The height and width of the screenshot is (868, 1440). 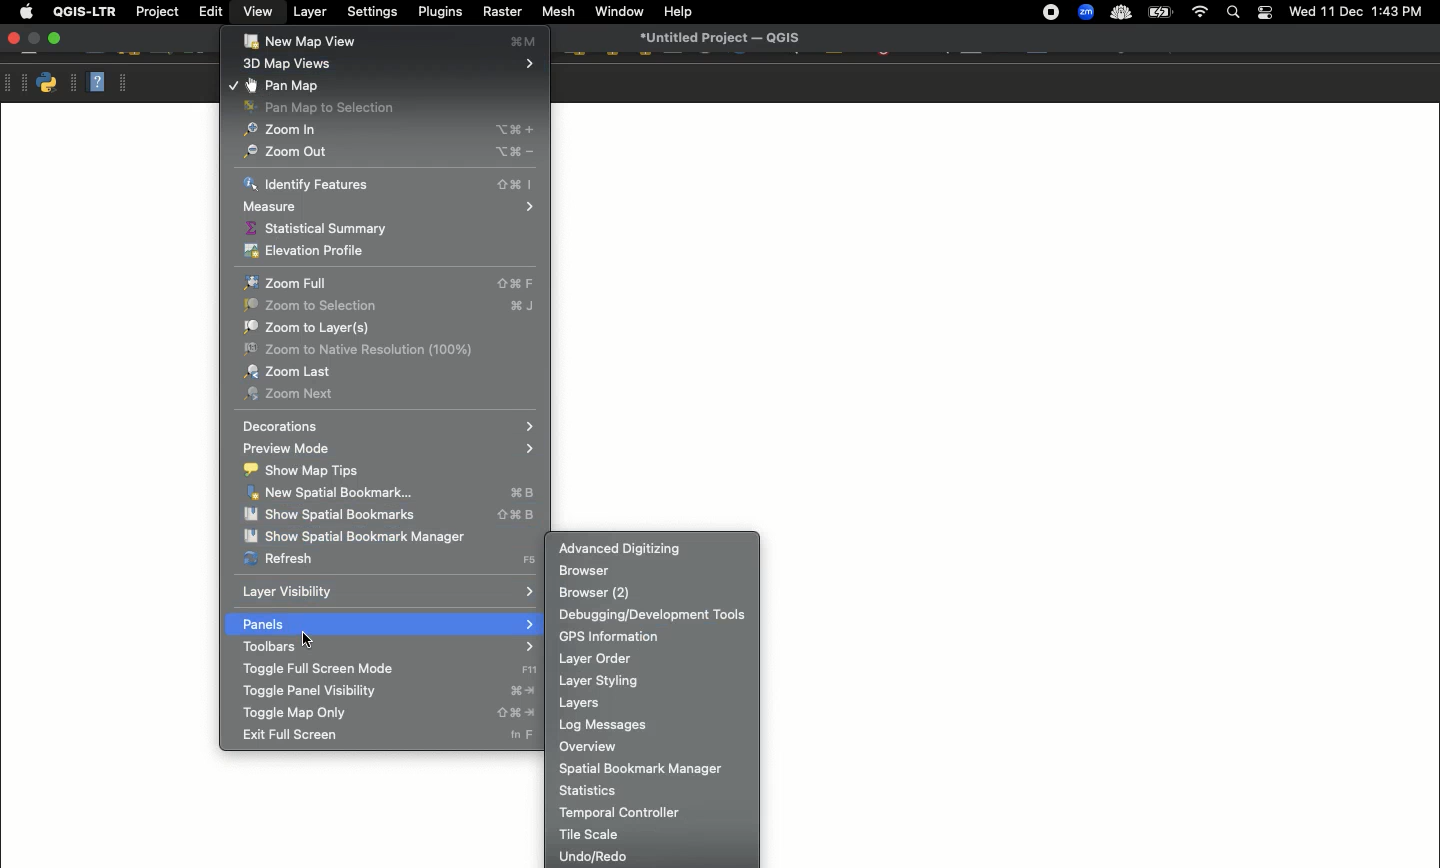 What do you see at coordinates (390, 560) in the screenshot?
I see `Refresh` at bounding box center [390, 560].